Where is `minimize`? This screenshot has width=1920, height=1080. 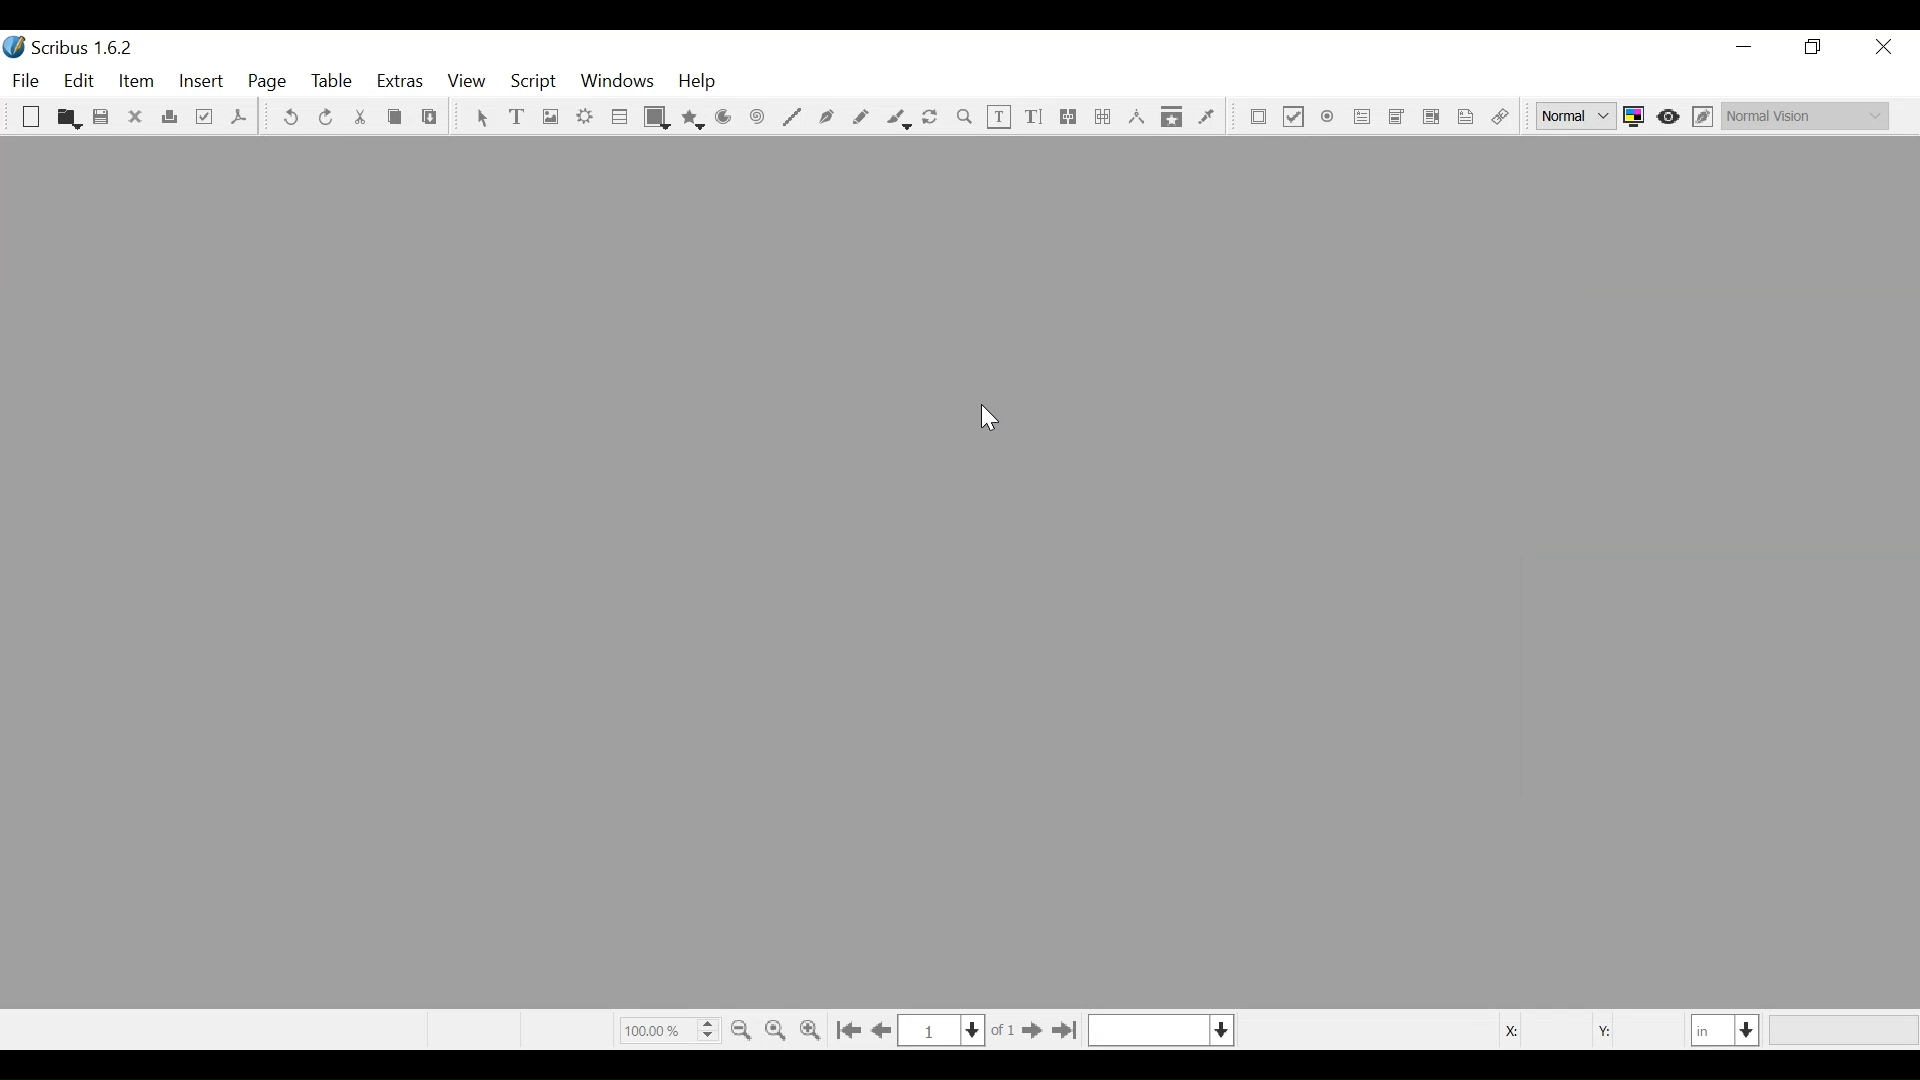 minimize is located at coordinates (1744, 47).